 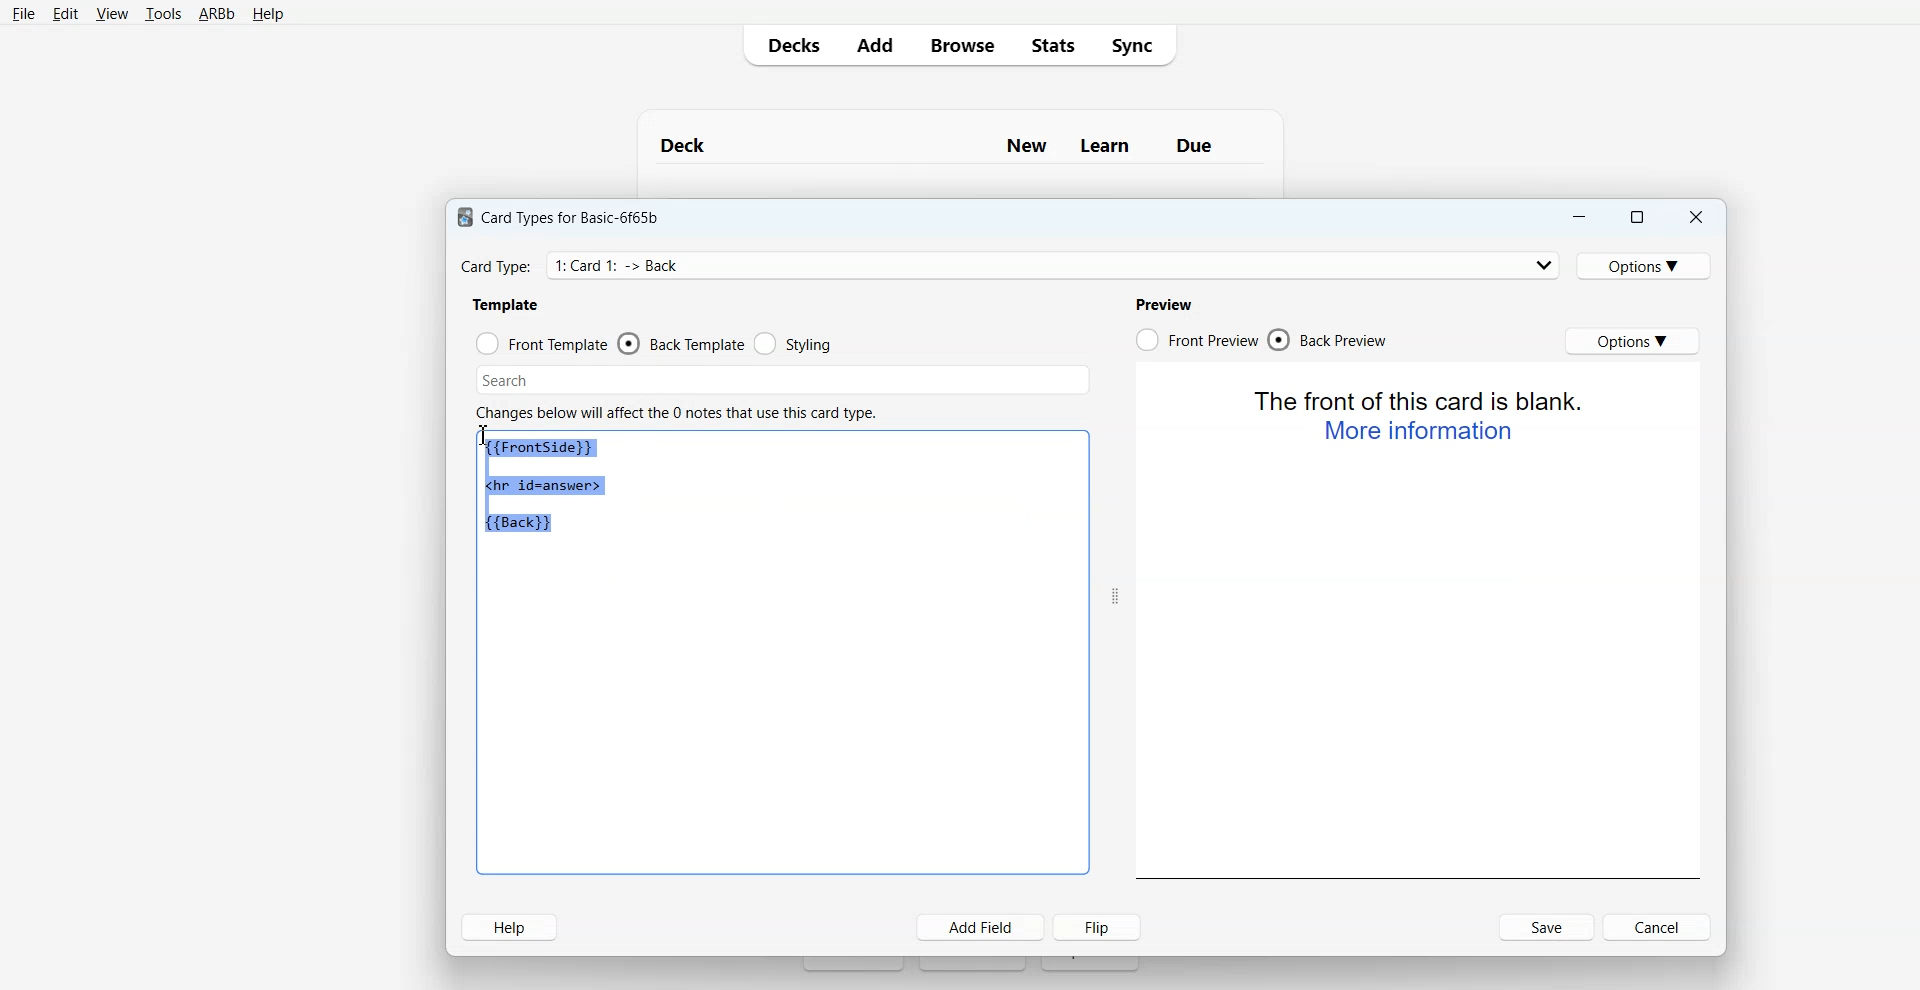 I want to click on Flip, so click(x=1099, y=927).